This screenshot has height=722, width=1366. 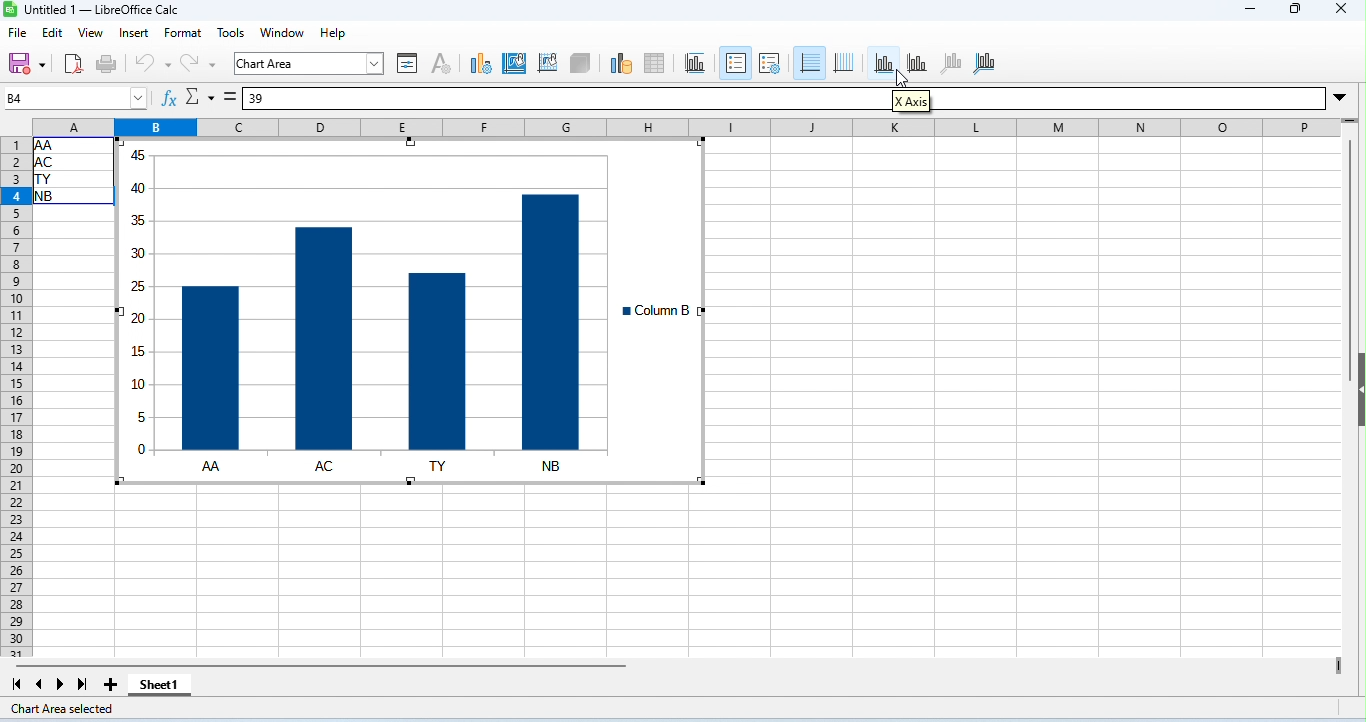 I want to click on drag to view rows, so click(x=1352, y=125).